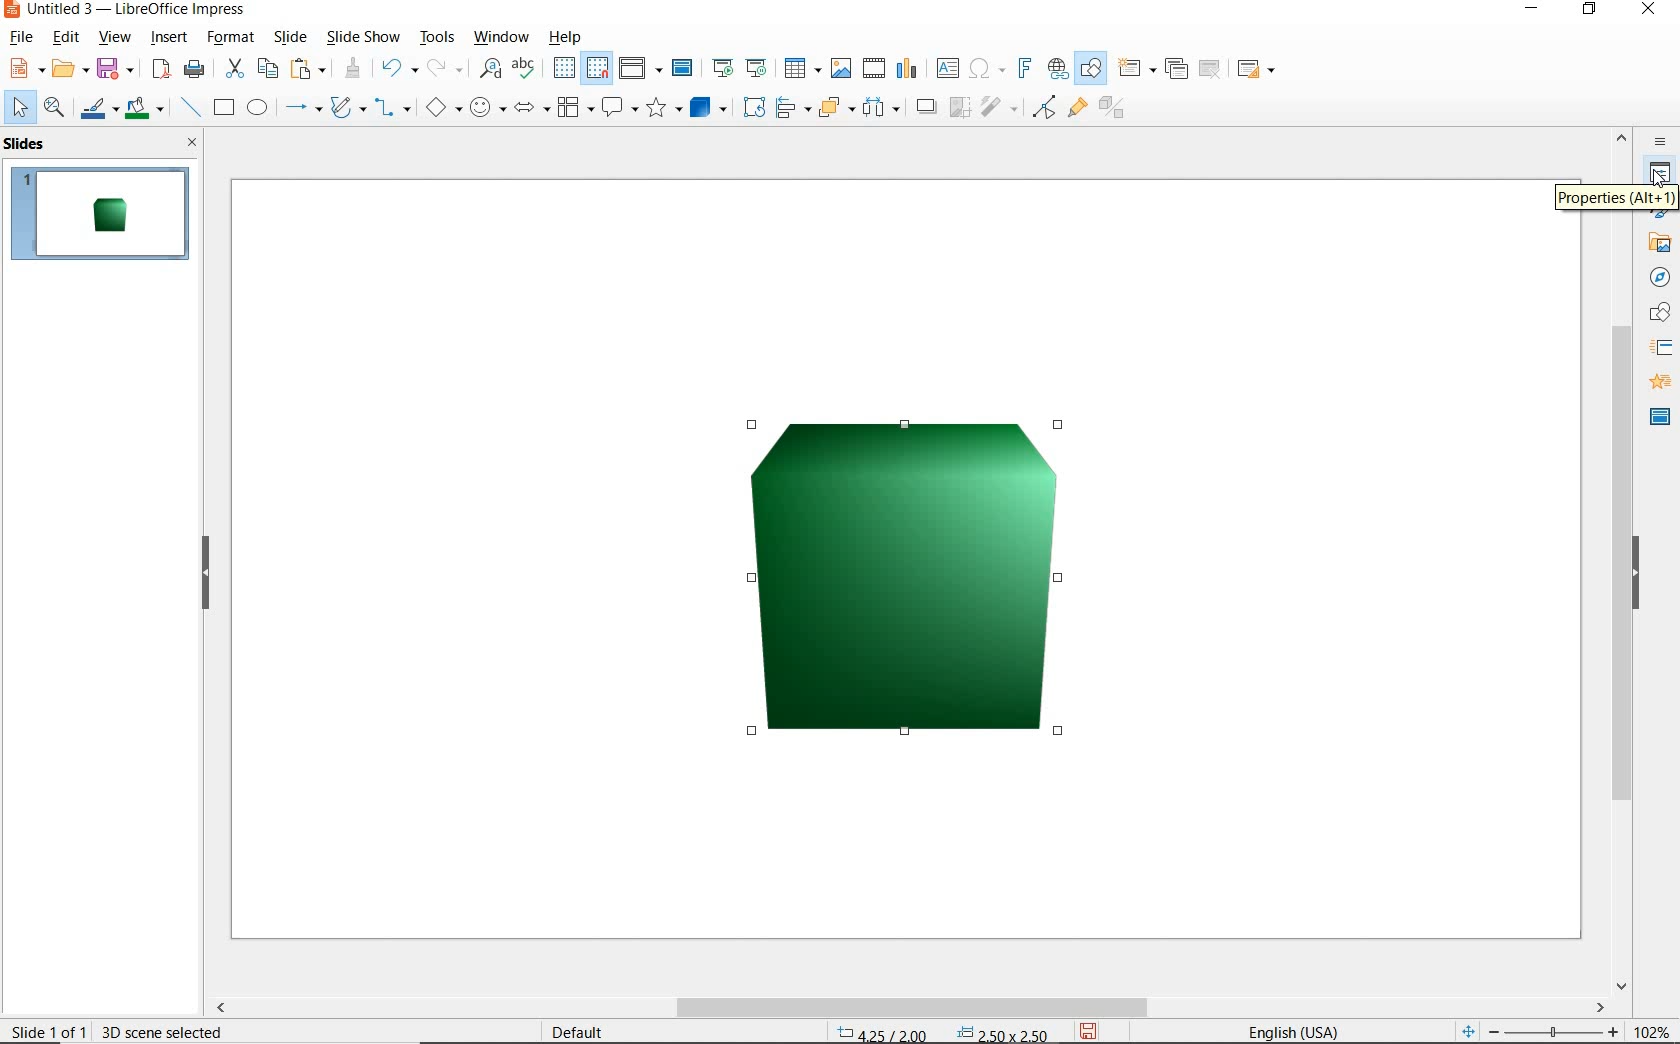  Describe the element at coordinates (1043, 107) in the screenshot. I see `TOGGLE POINT EDIT MODE` at that location.